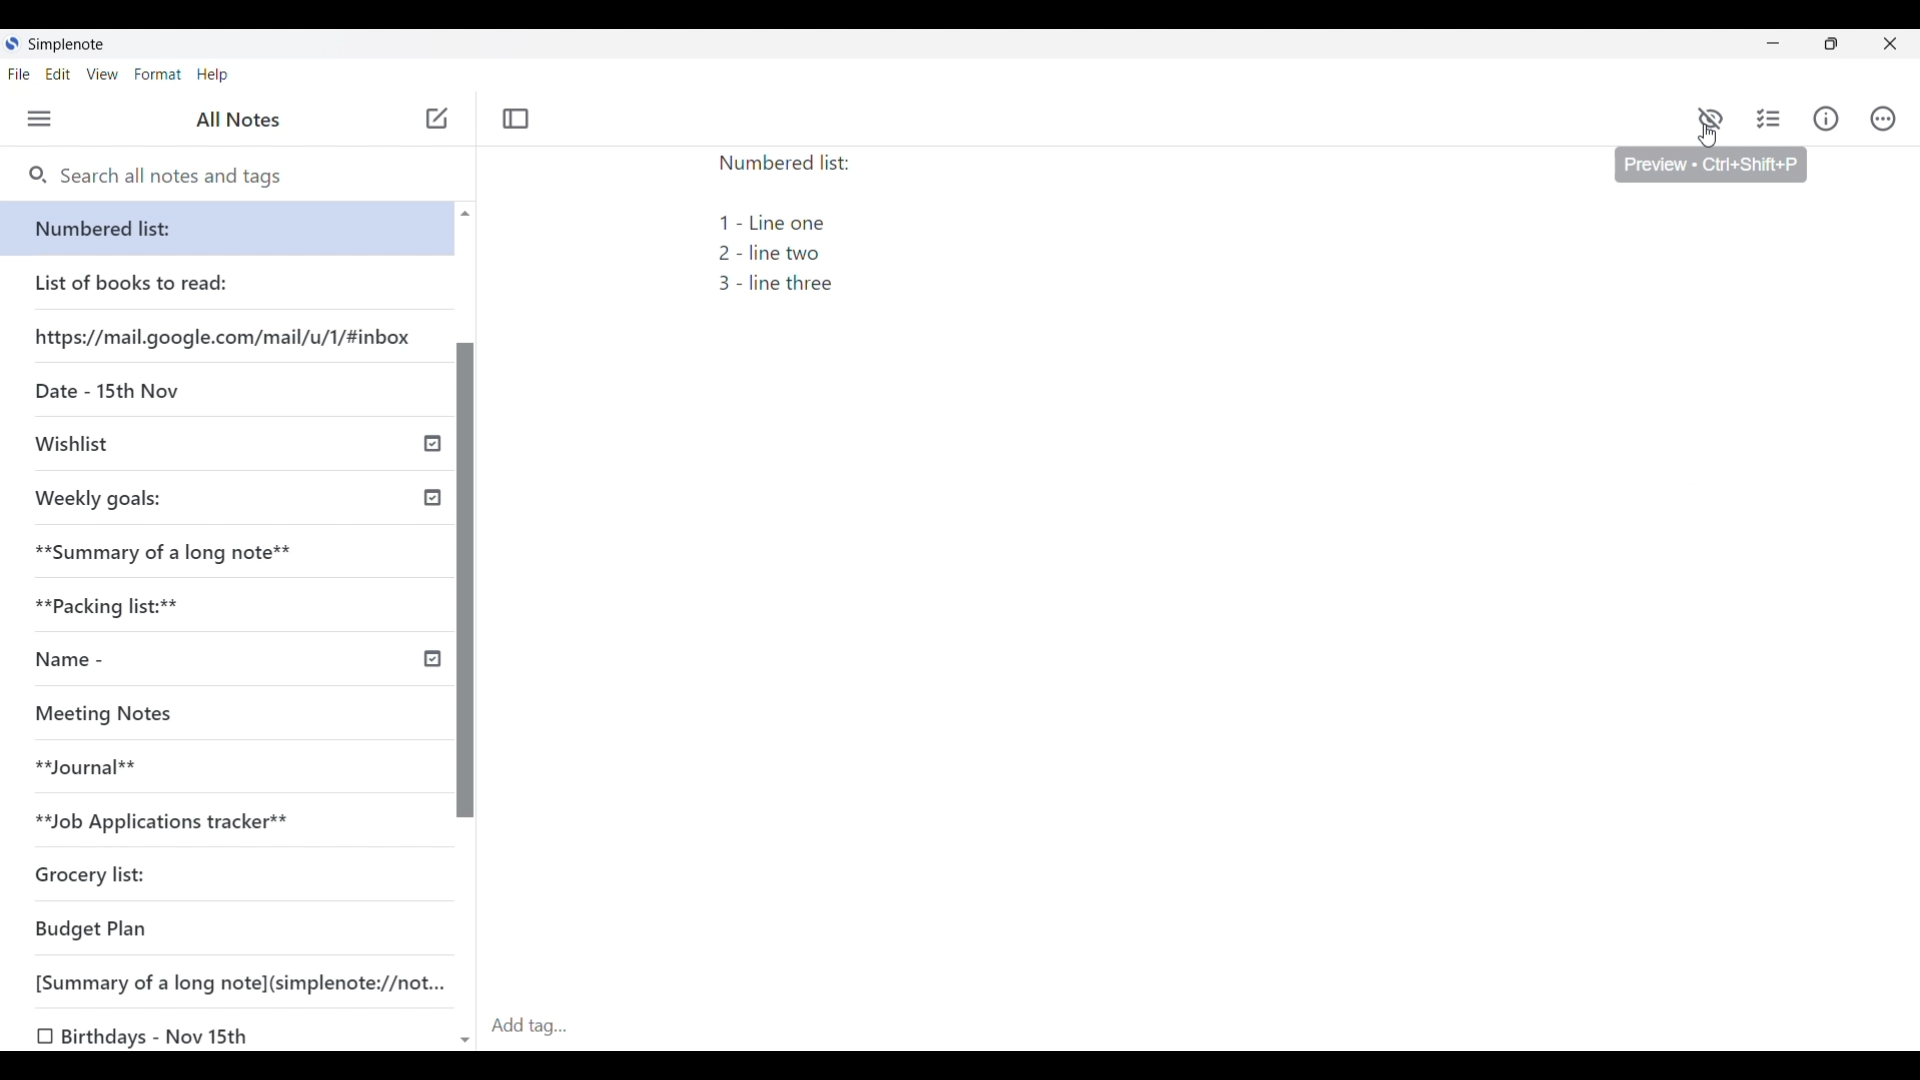  I want to click on Actions, so click(1882, 123).